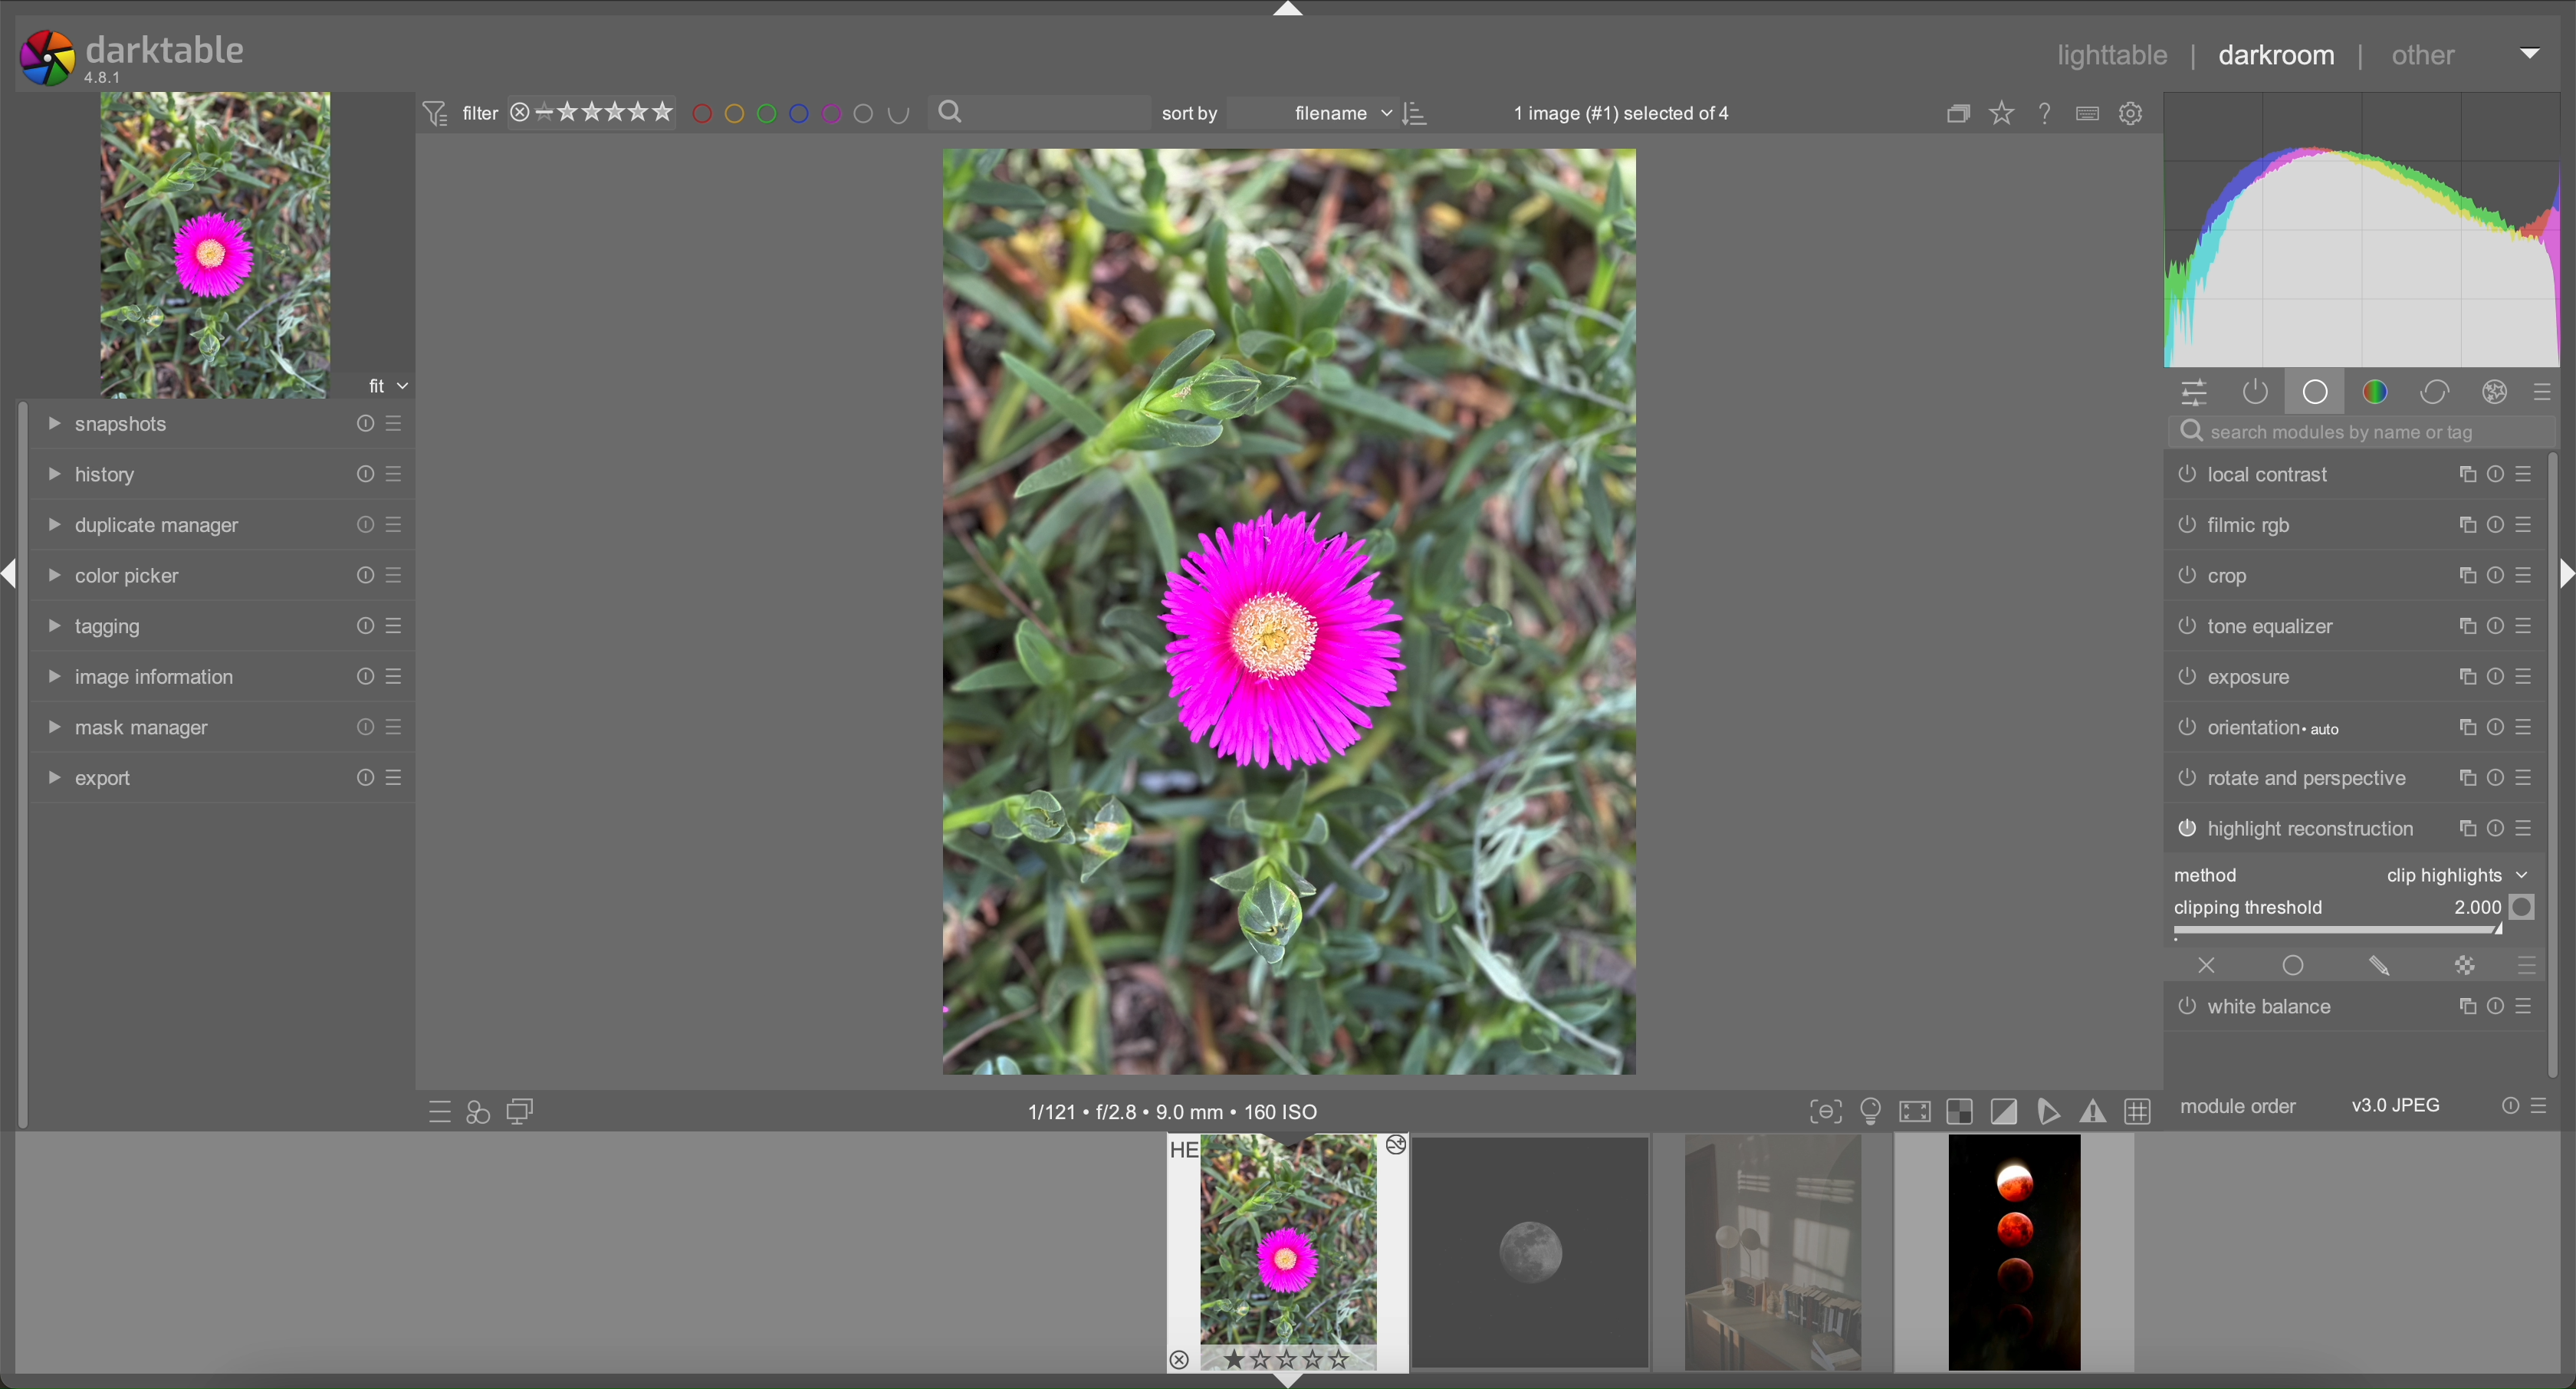  What do you see at coordinates (2528, 829) in the screenshot?
I see `presets` at bounding box center [2528, 829].